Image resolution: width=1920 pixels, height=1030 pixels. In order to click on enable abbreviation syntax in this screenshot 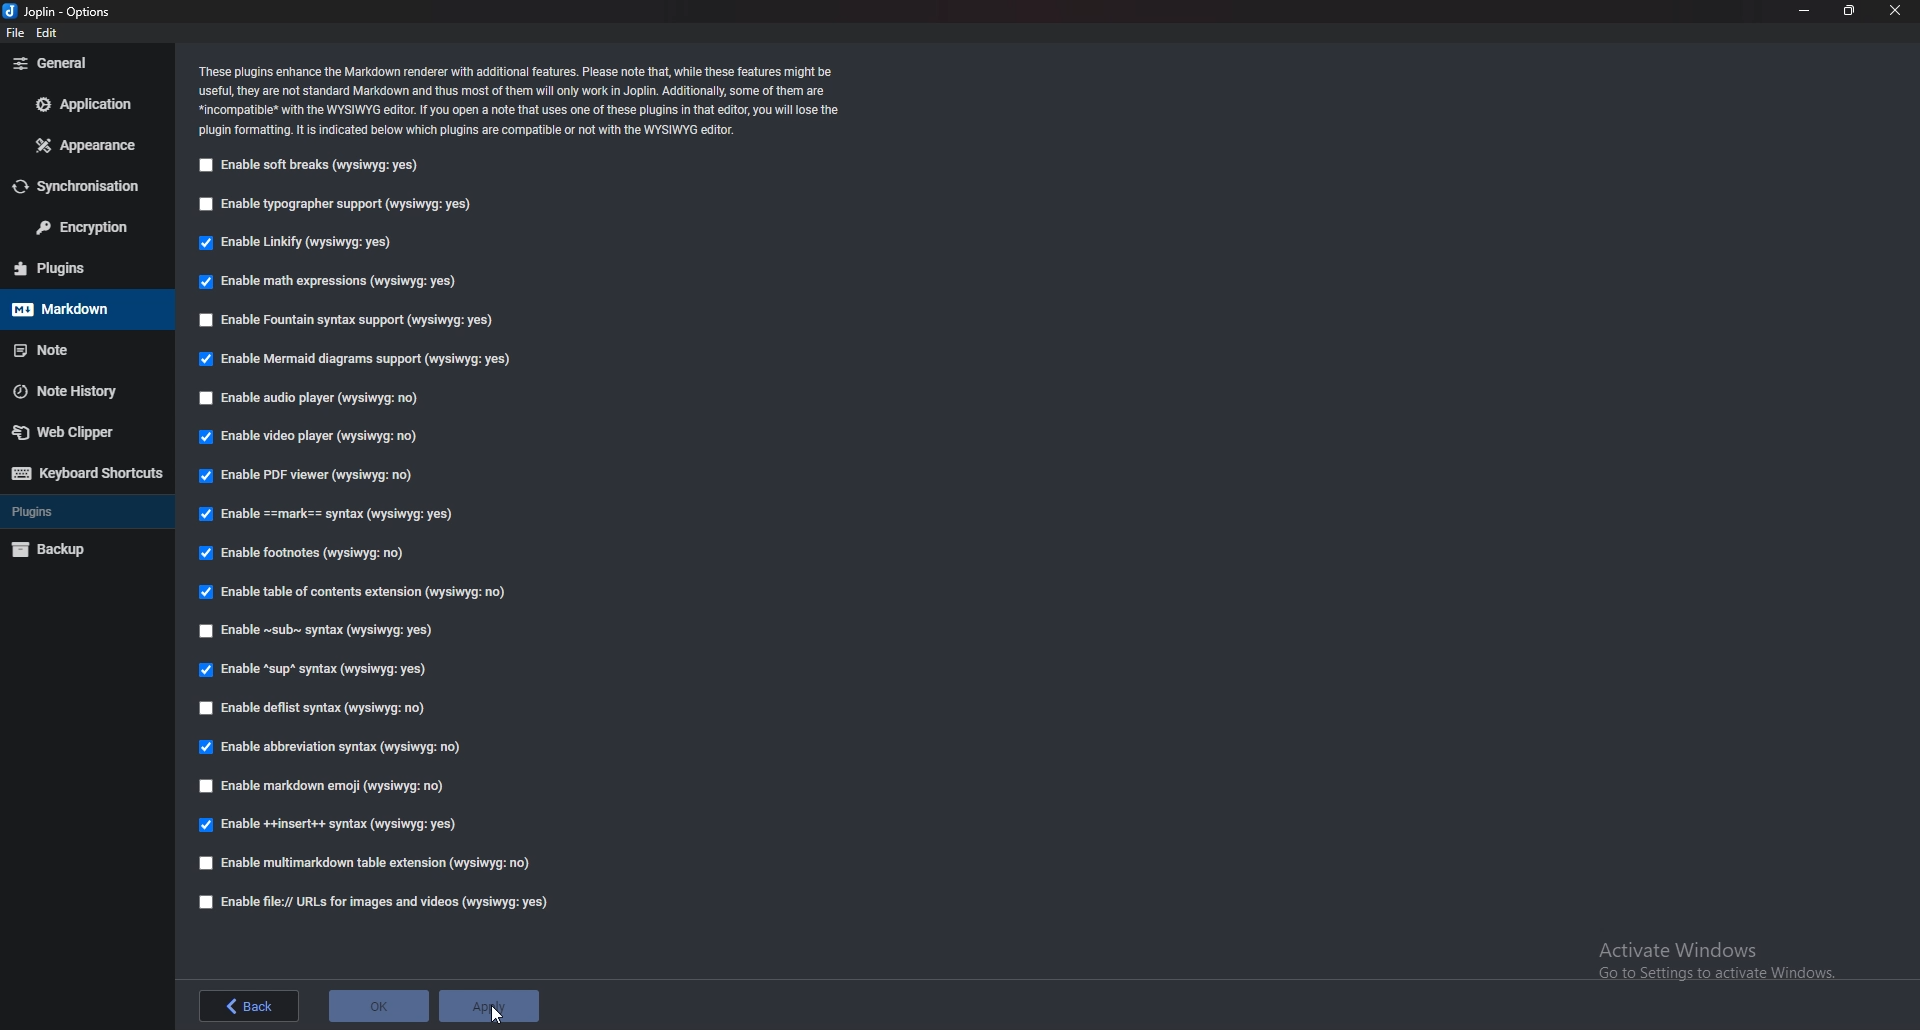, I will do `click(347, 748)`.